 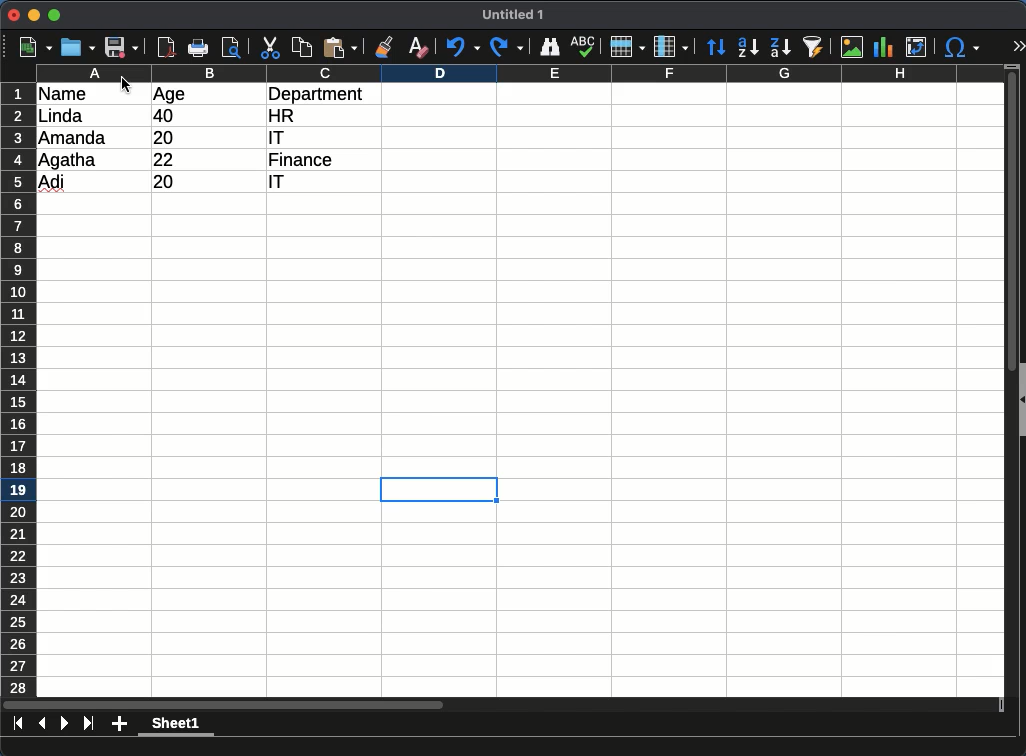 I want to click on pdf reader, so click(x=166, y=49).